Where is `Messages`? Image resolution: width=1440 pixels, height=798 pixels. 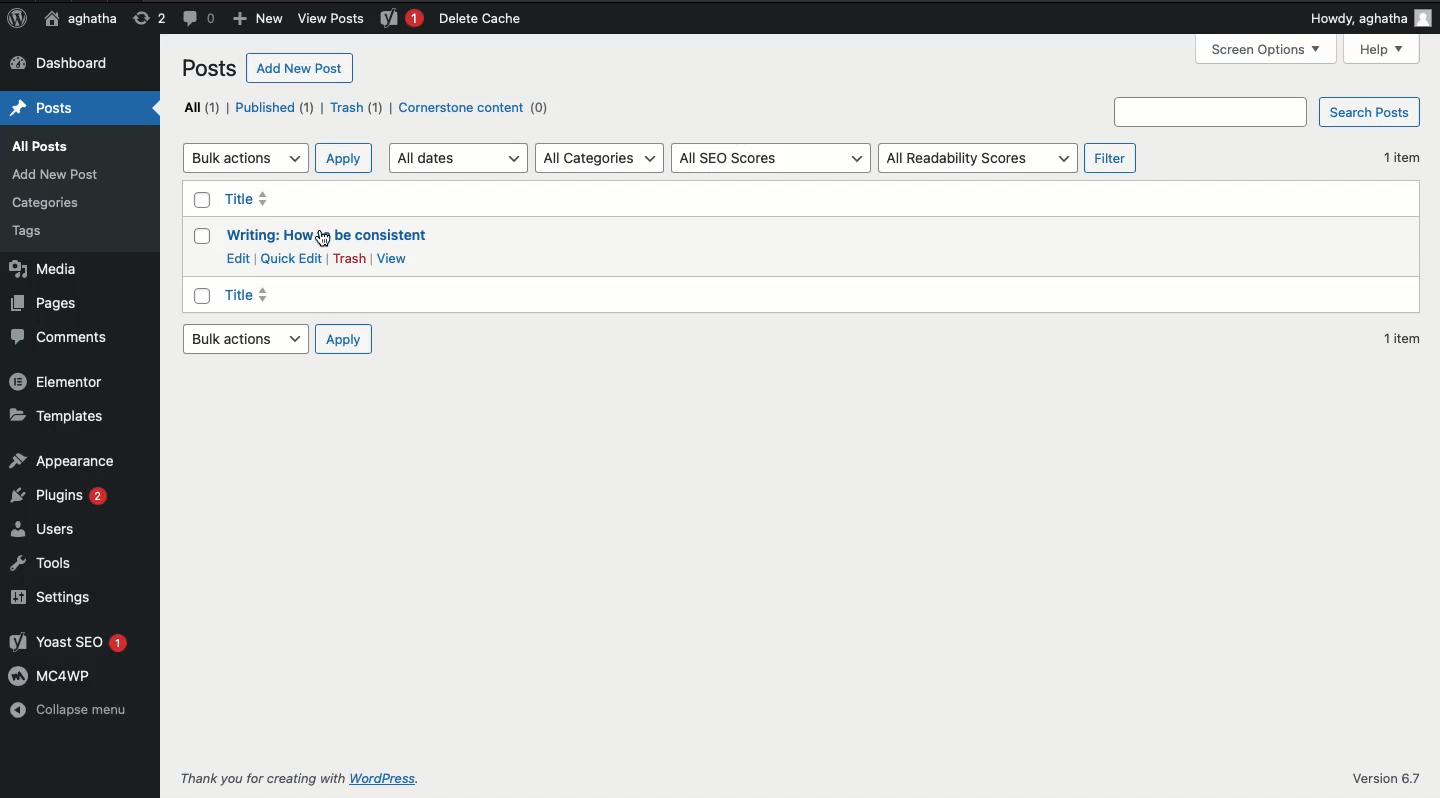
Messages is located at coordinates (199, 18).